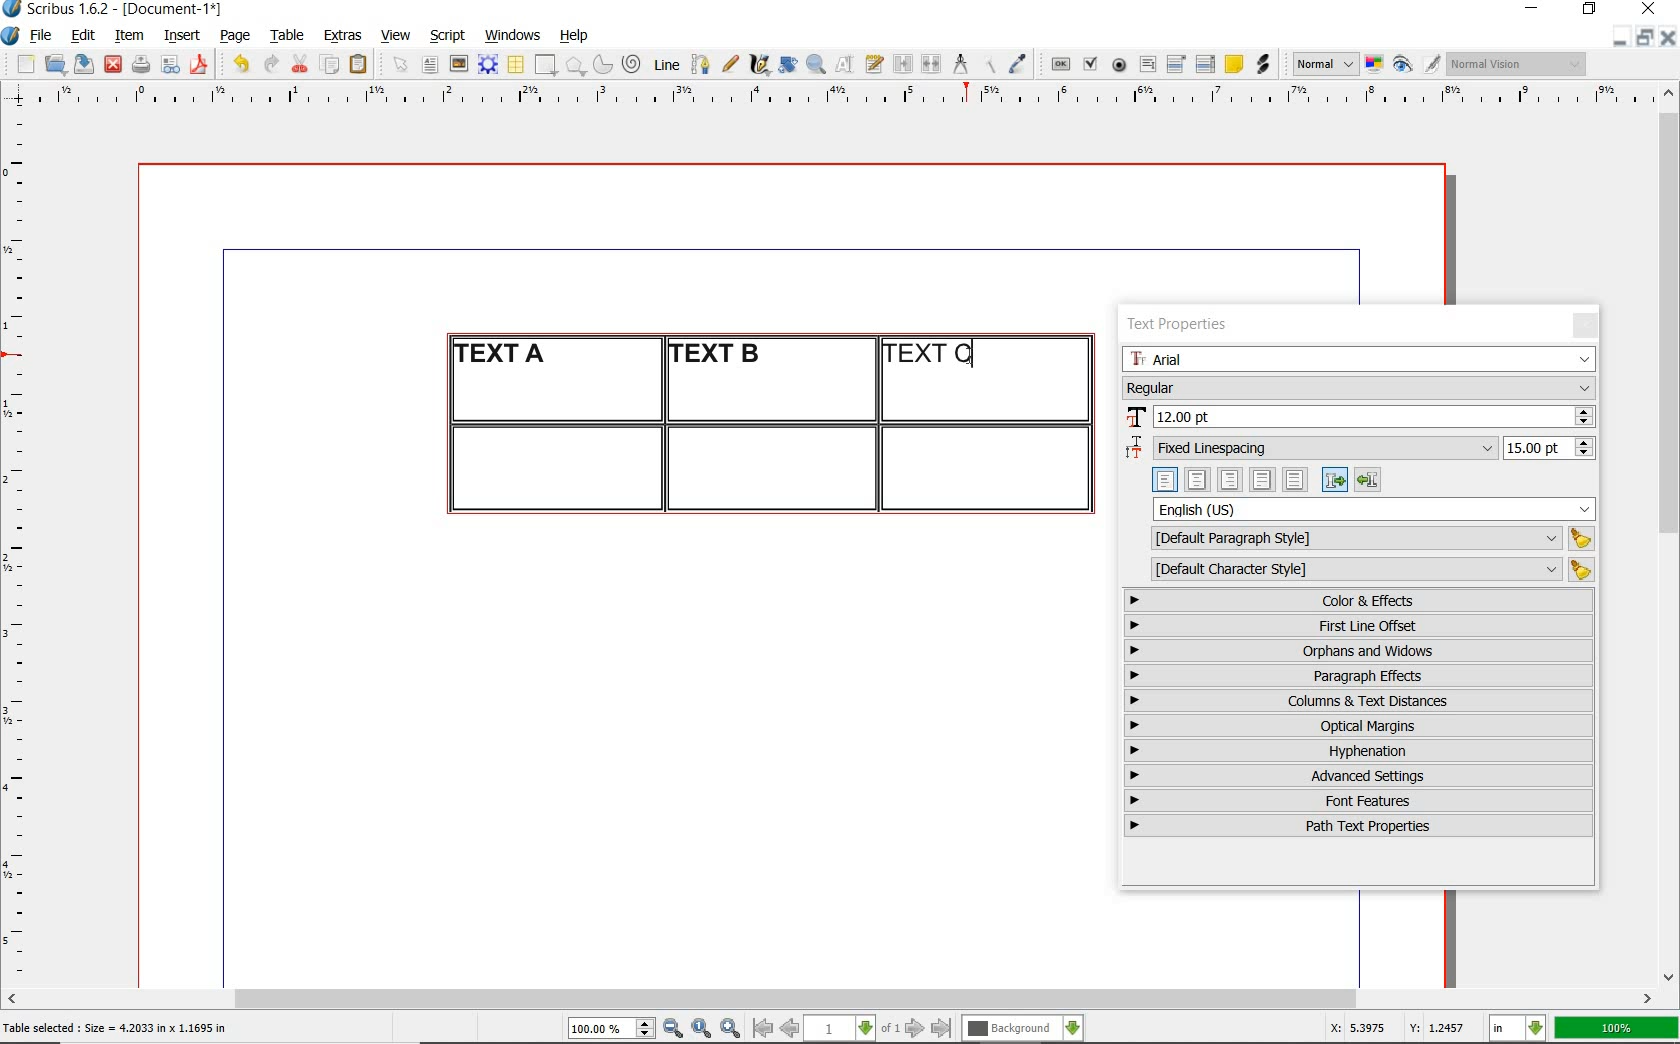 The height and width of the screenshot is (1044, 1680). I want to click on page, so click(235, 35).